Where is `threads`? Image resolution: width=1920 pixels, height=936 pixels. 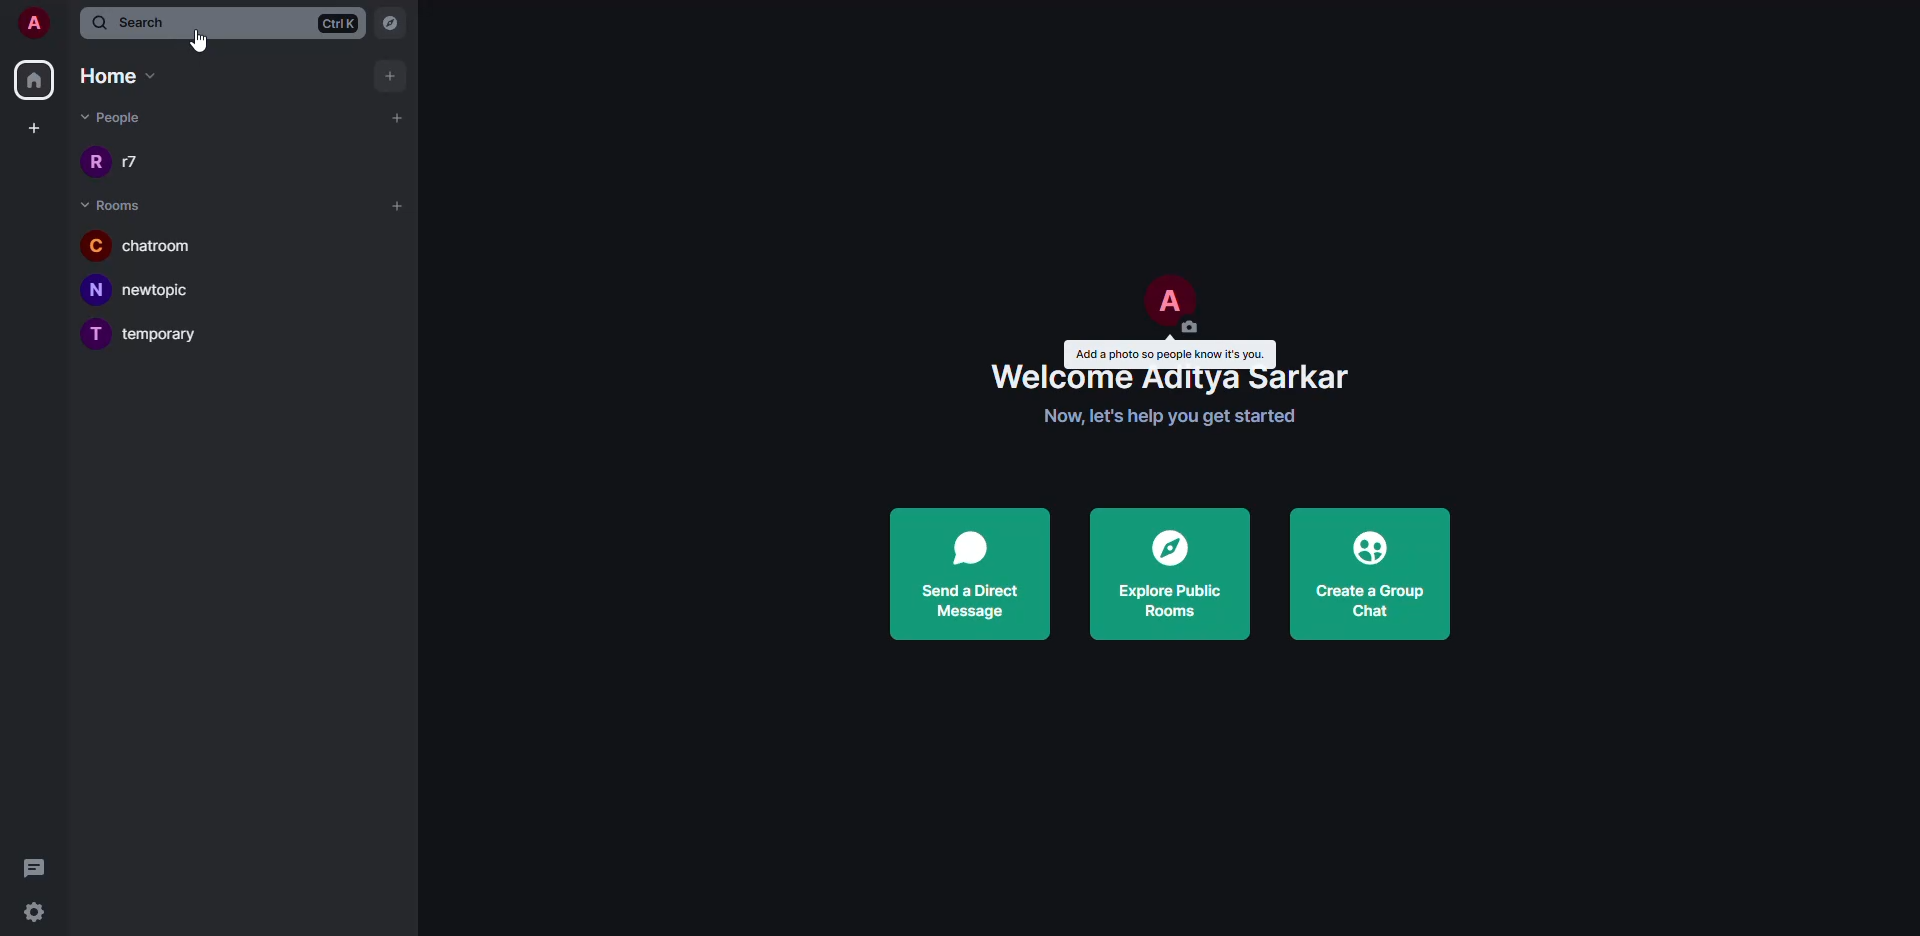 threads is located at coordinates (33, 867).